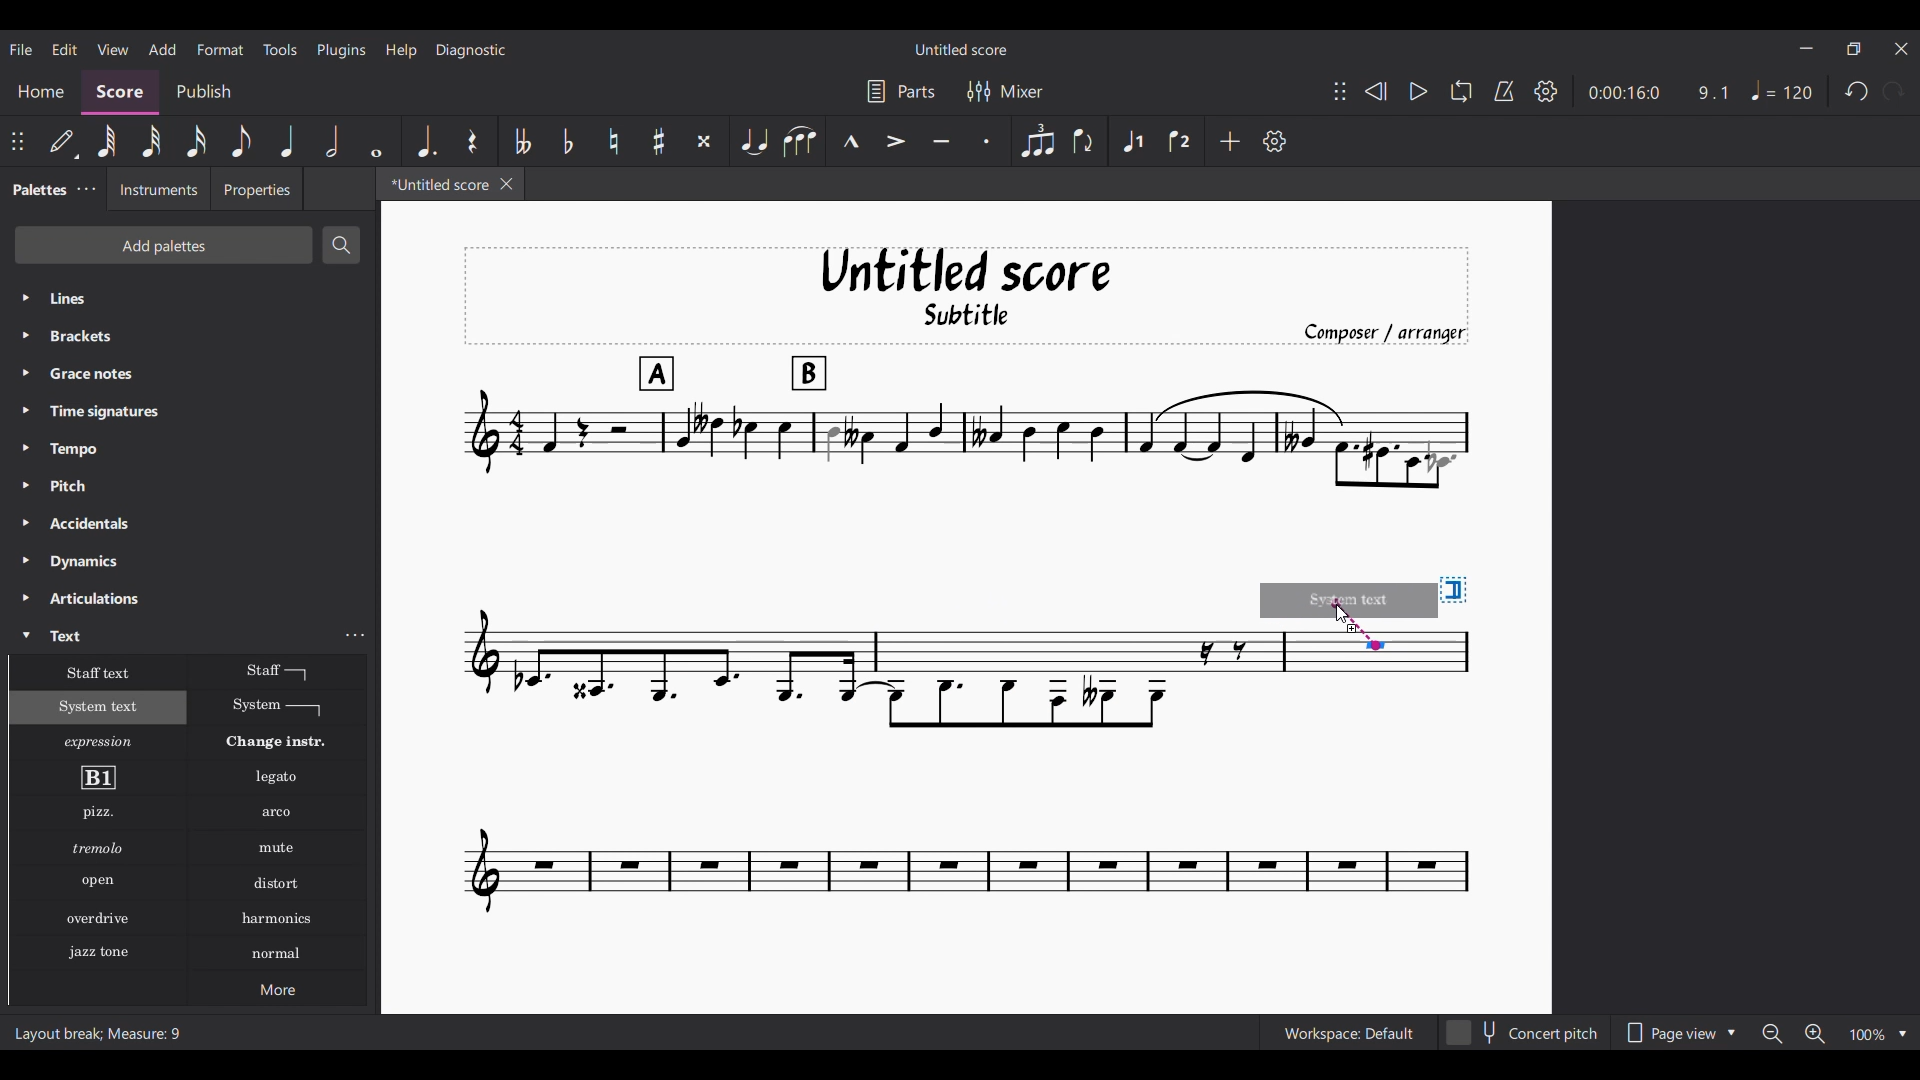  What do you see at coordinates (87, 188) in the screenshot?
I see `Palette settings` at bounding box center [87, 188].